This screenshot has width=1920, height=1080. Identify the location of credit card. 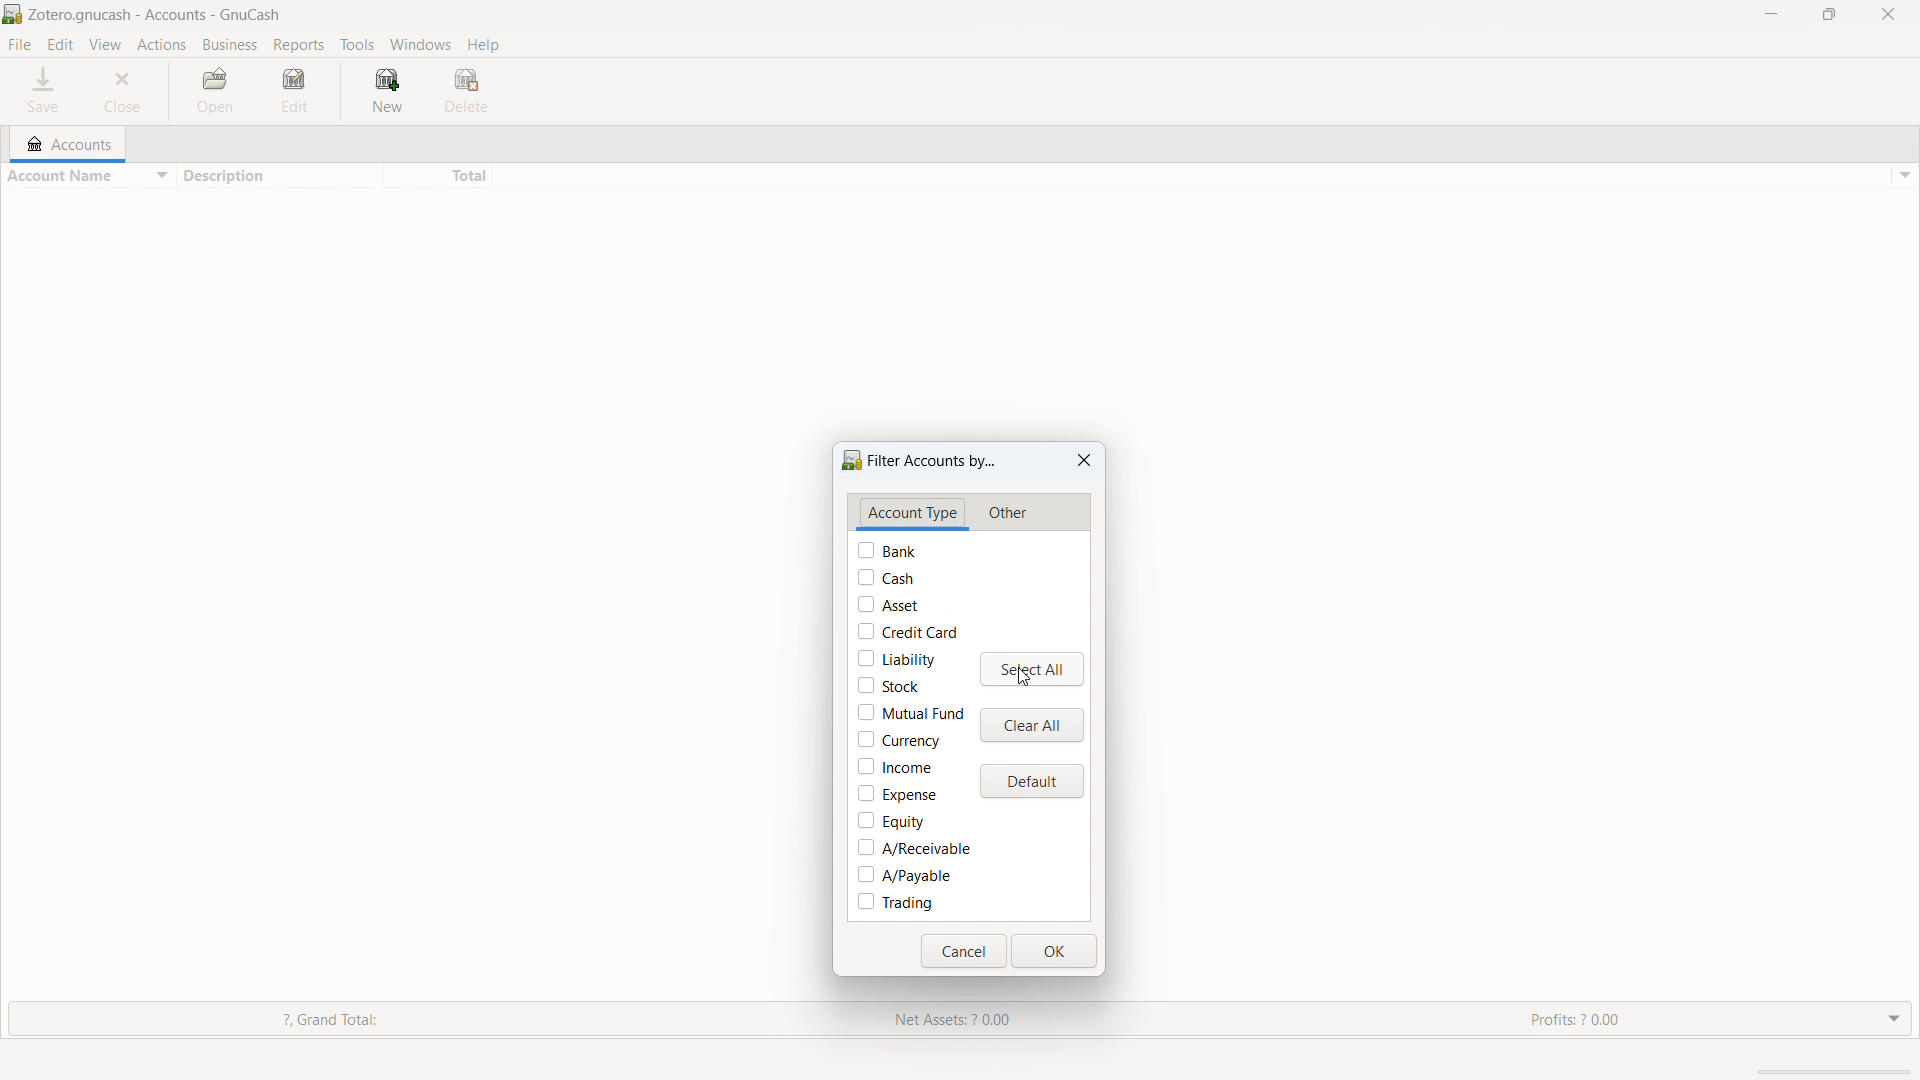
(908, 631).